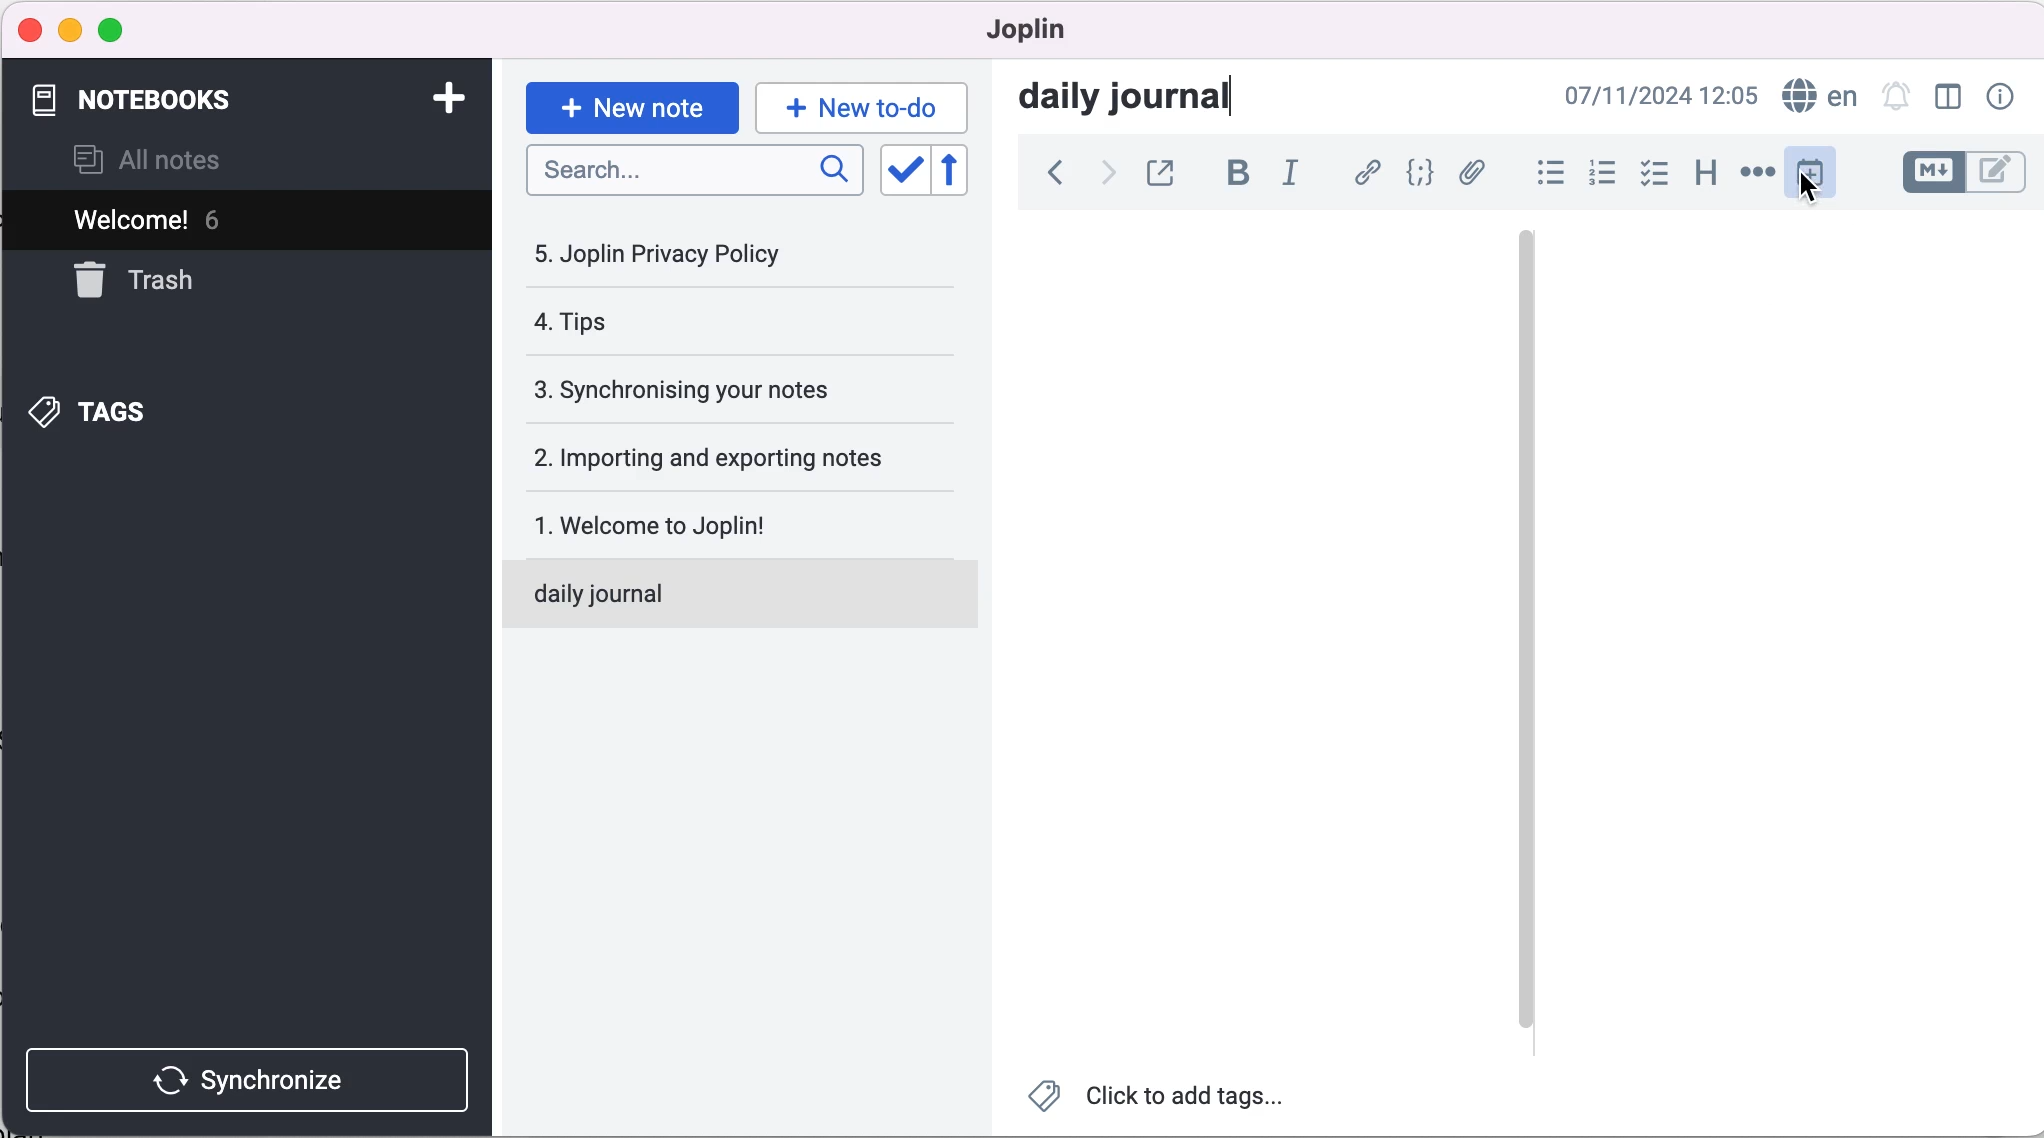  What do you see at coordinates (721, 457) in the screenshot?
I see `importing and exporting notes` at bounding box center [721, 457].